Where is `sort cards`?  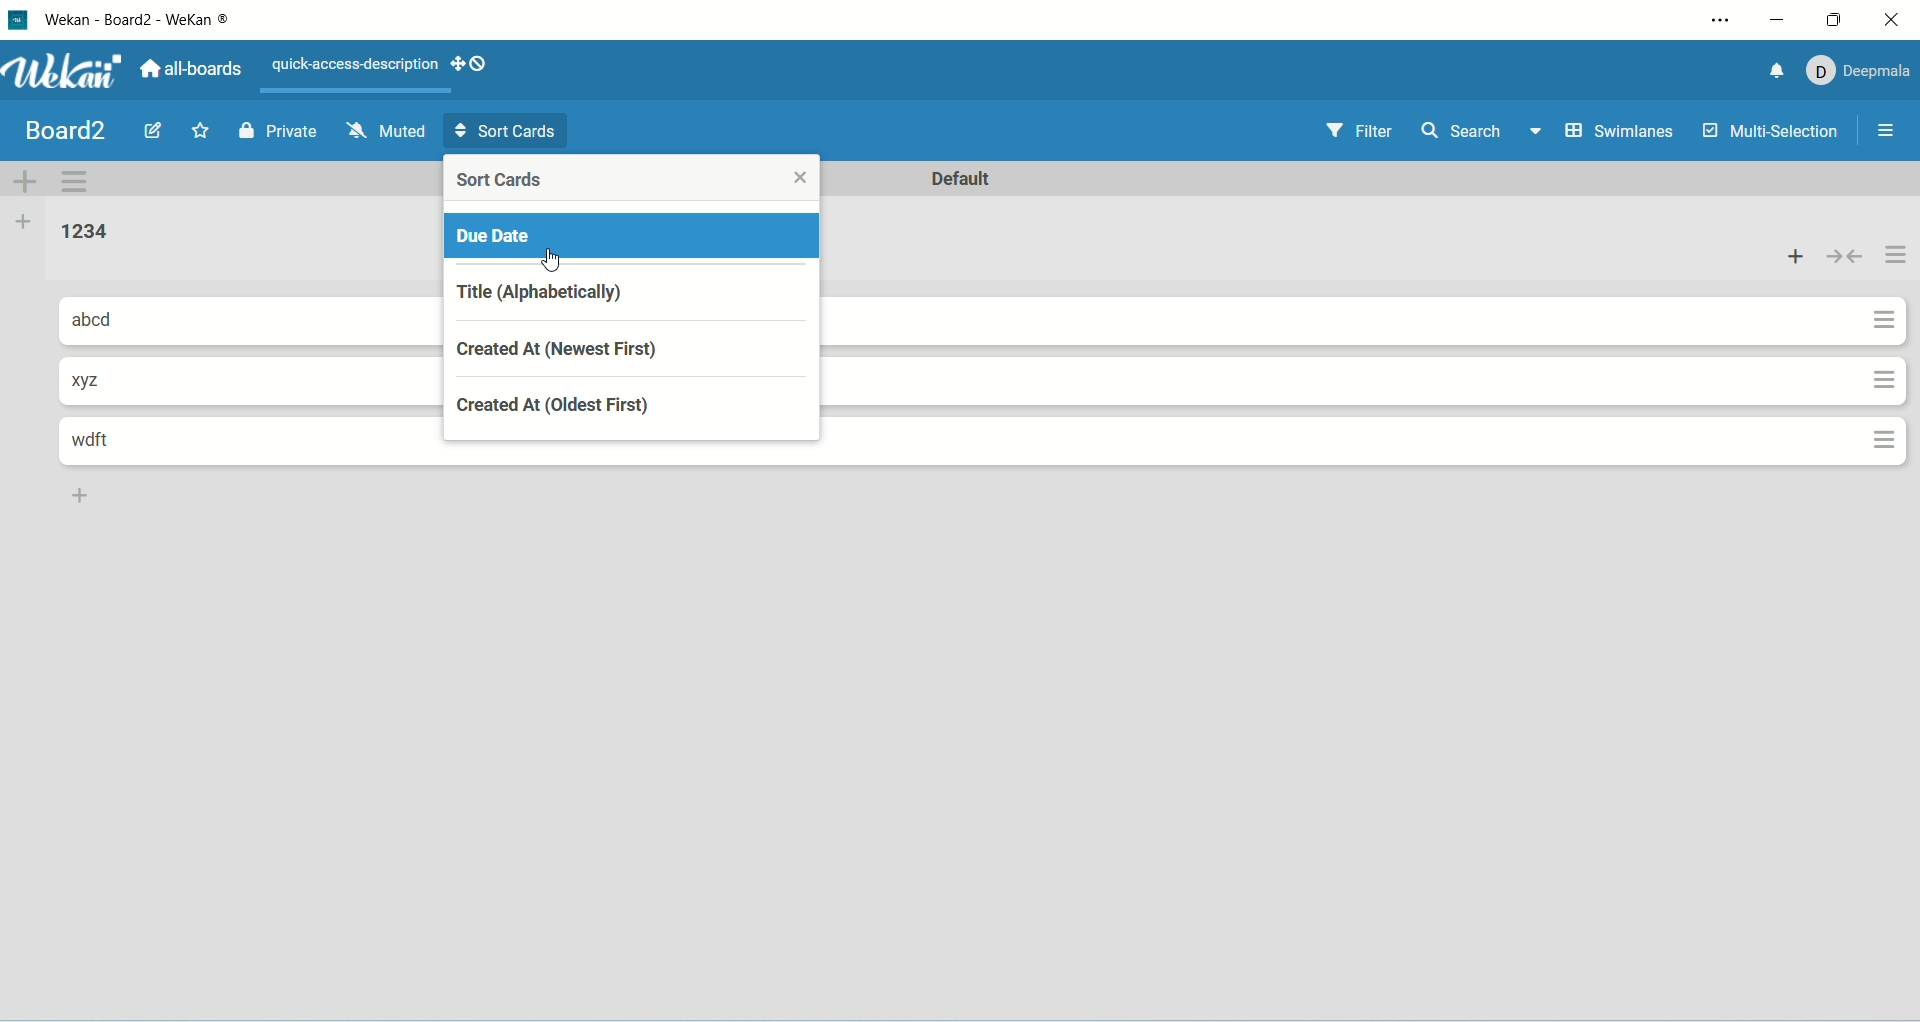 sort cards is located at coordinates (505, 132).